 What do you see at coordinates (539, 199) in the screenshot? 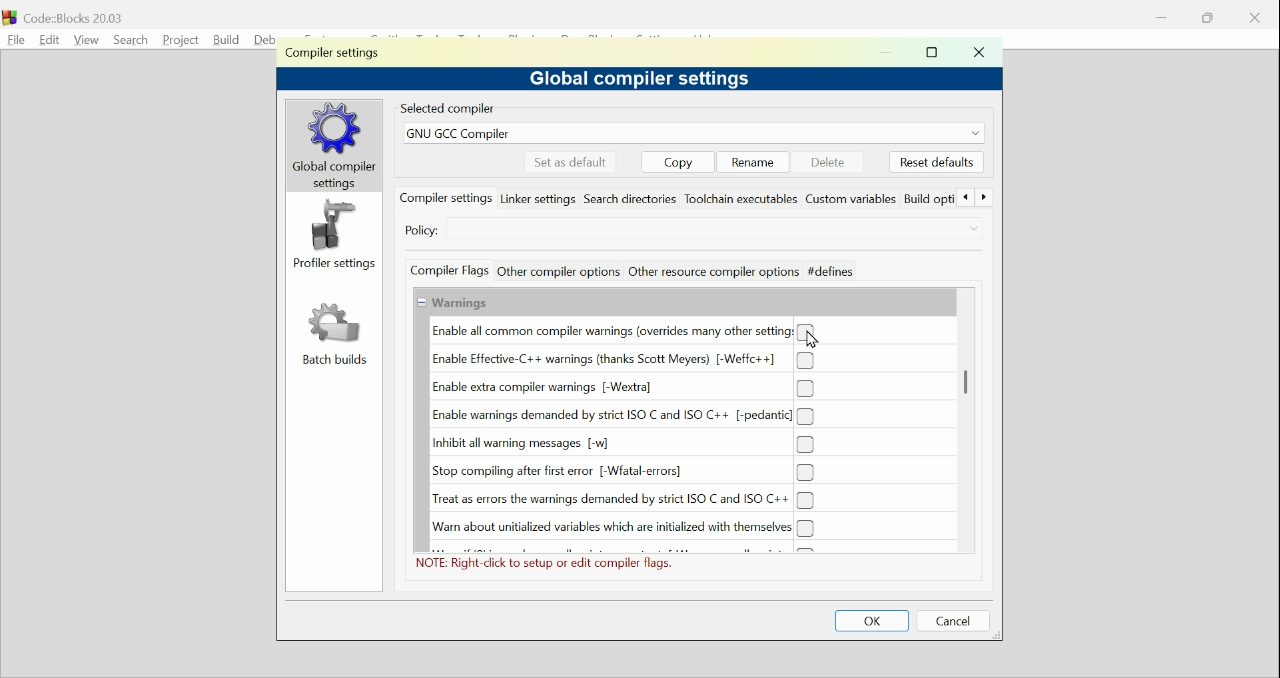
I see `Linker settings` at bounding box center [539, 199].